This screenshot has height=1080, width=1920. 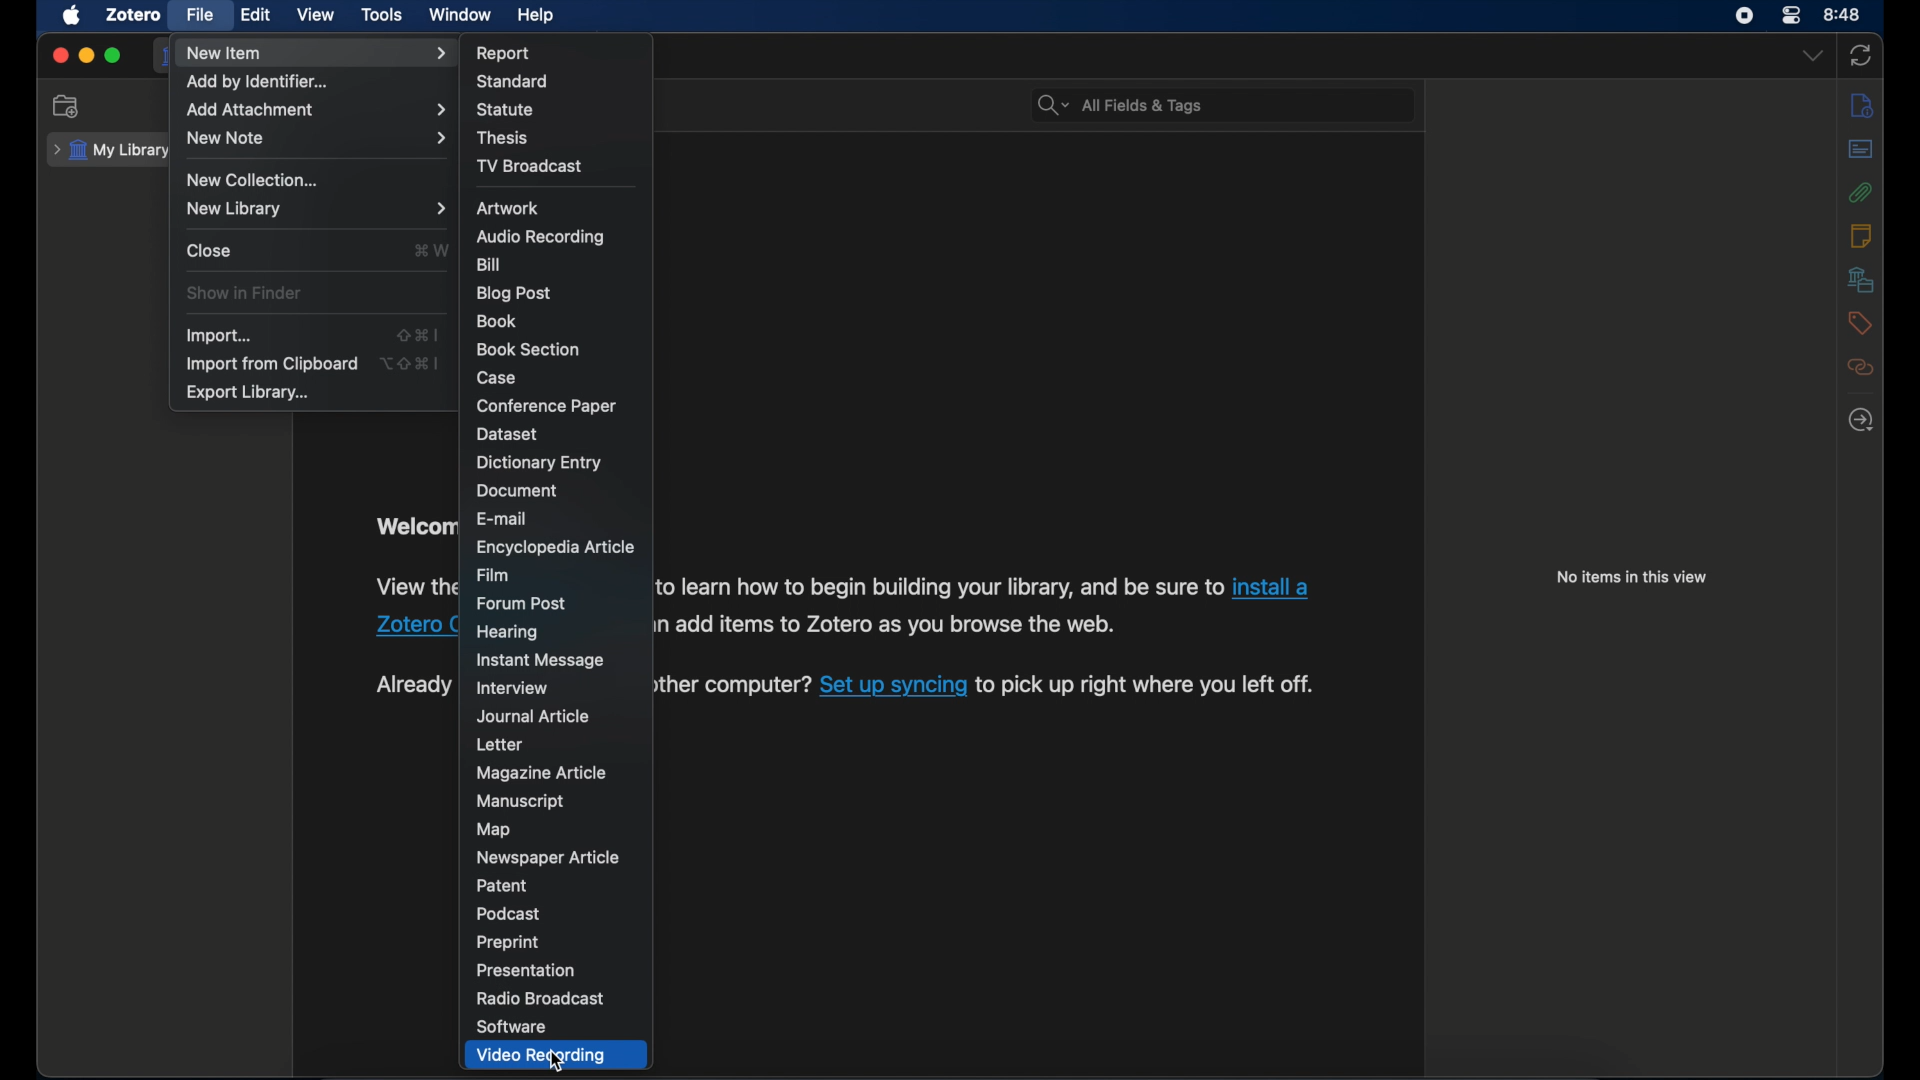 What do you see at coordinates (409, 363) in the screenshot?
I see `shortcut` at bounding box center [409, 363].